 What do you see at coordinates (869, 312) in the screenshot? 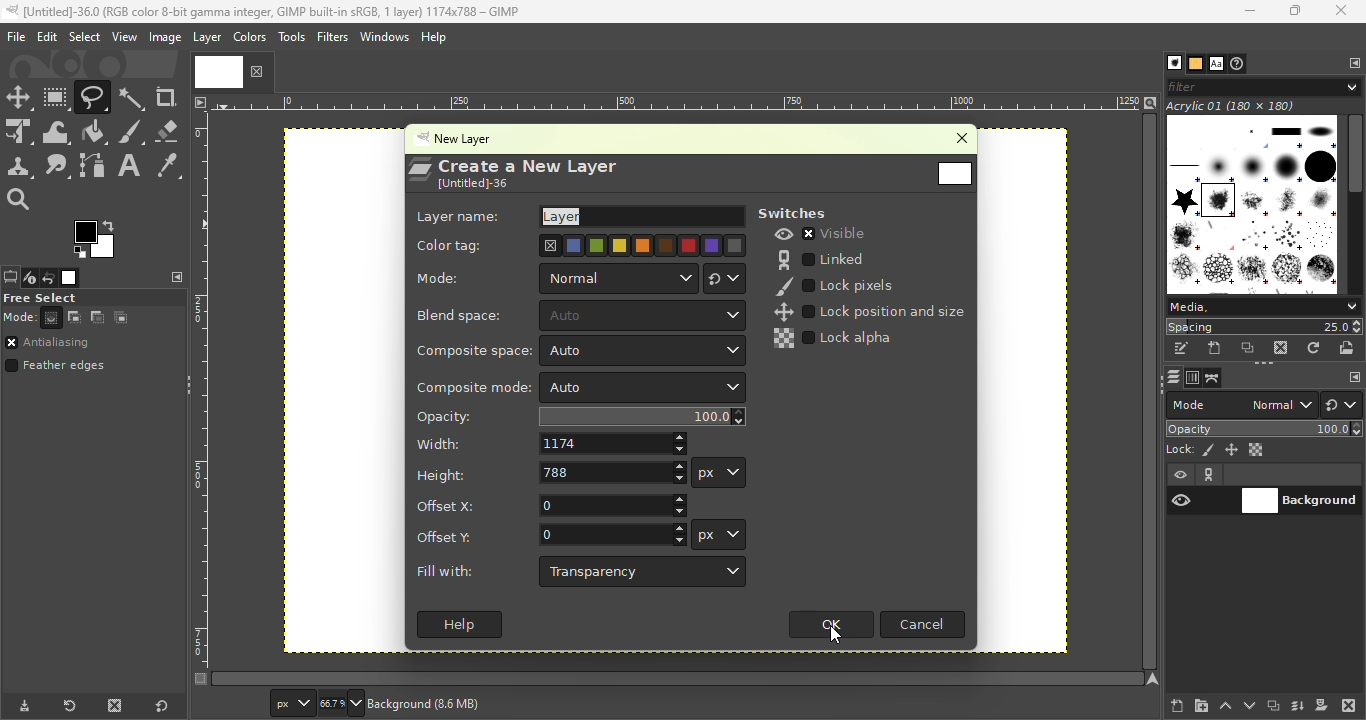
I see `Lock position and size` at bounding box center [869, 312].